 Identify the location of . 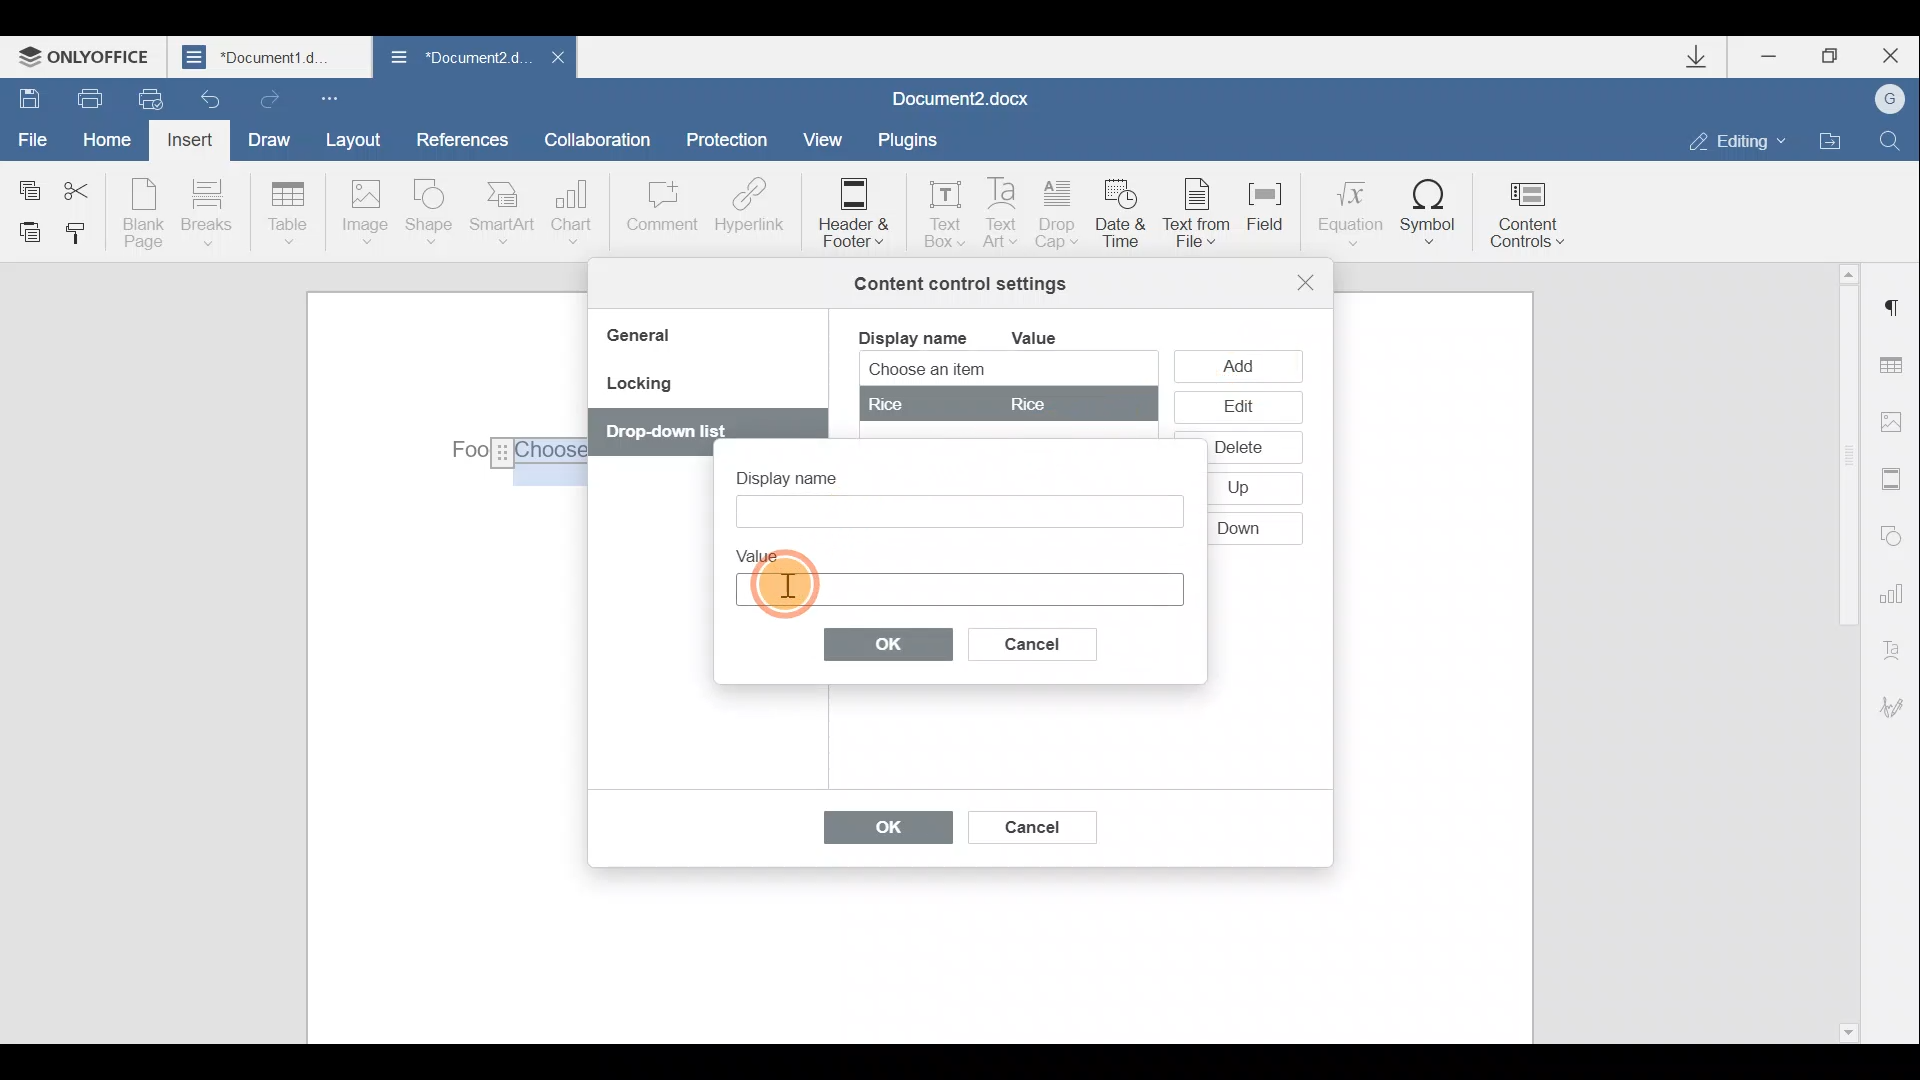
(519, 454).